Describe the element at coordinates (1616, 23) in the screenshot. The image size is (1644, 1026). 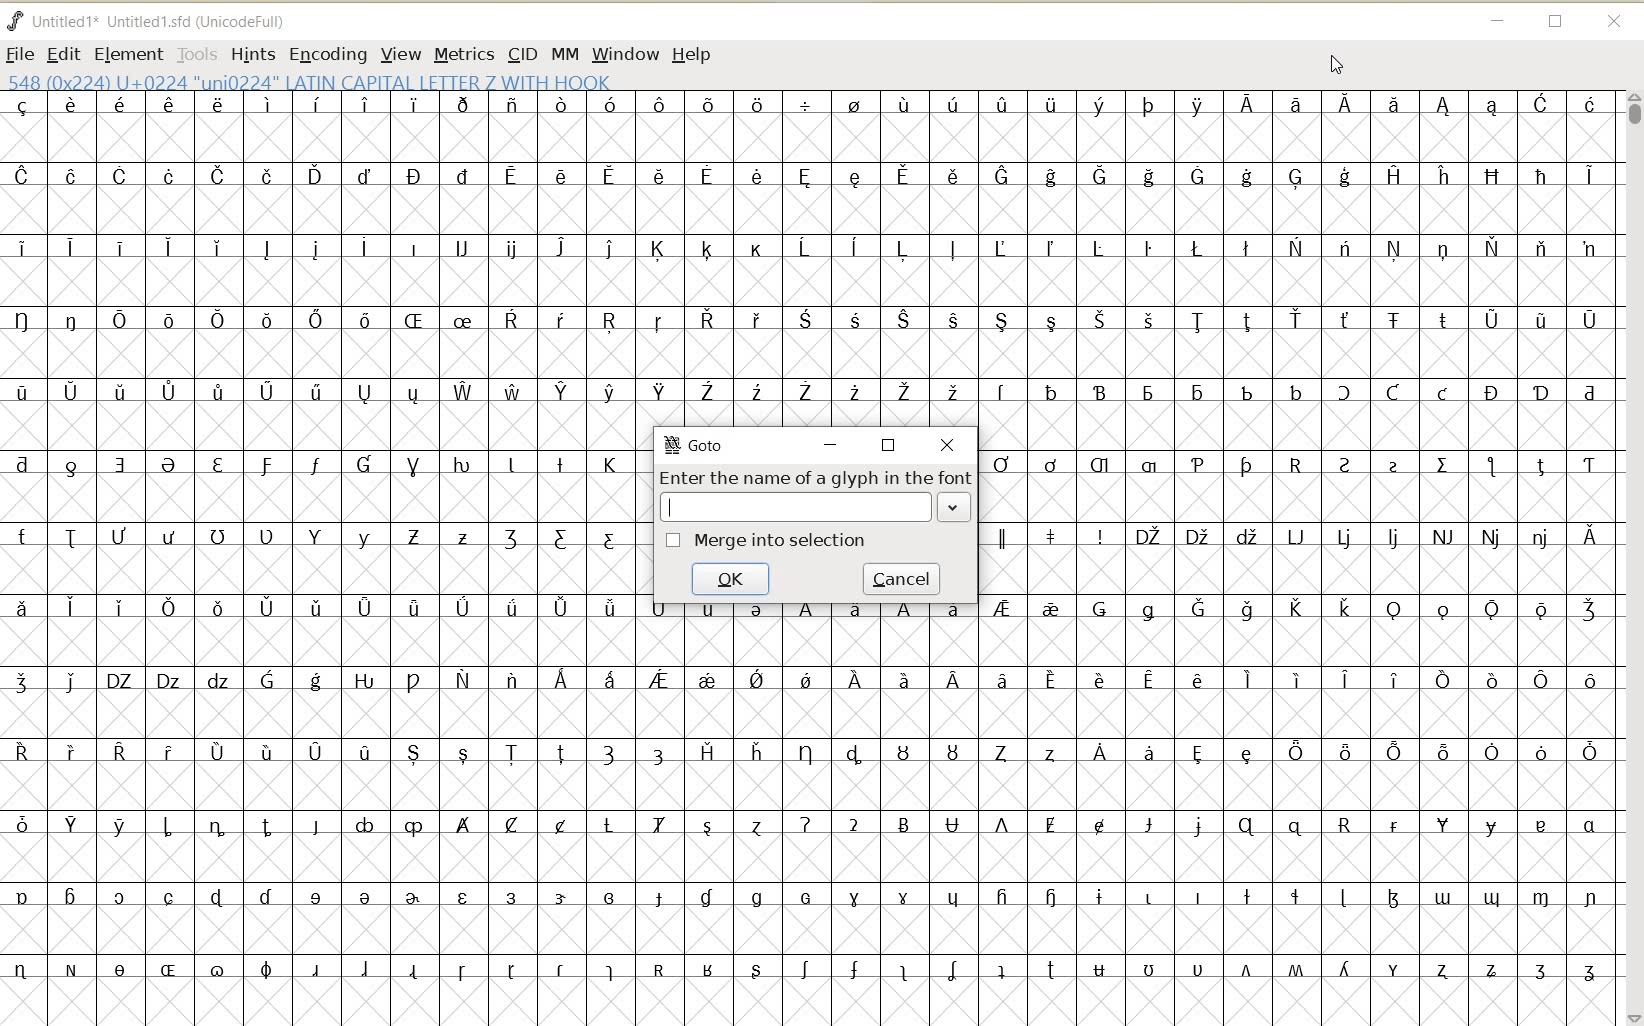
I see `CLOSE` at that location.